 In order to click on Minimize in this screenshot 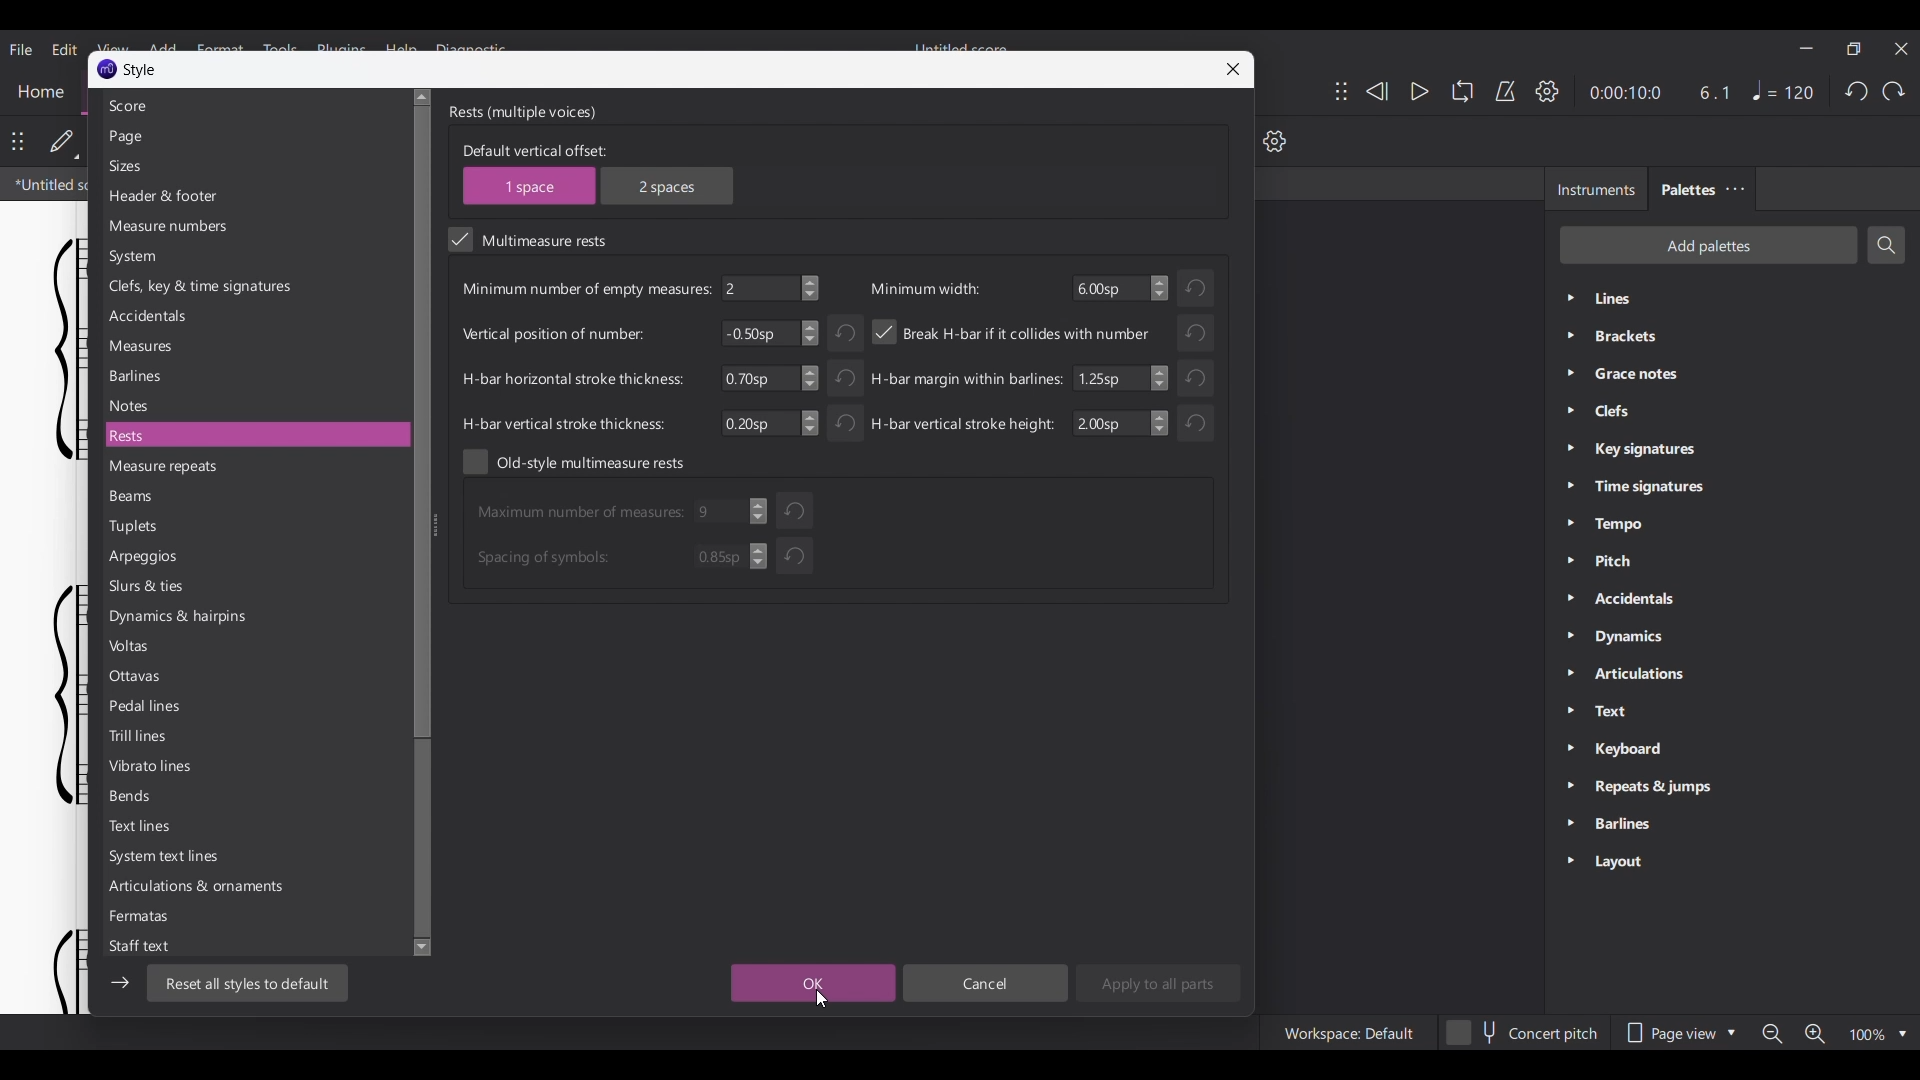, I will do `click(1806, 48)`.